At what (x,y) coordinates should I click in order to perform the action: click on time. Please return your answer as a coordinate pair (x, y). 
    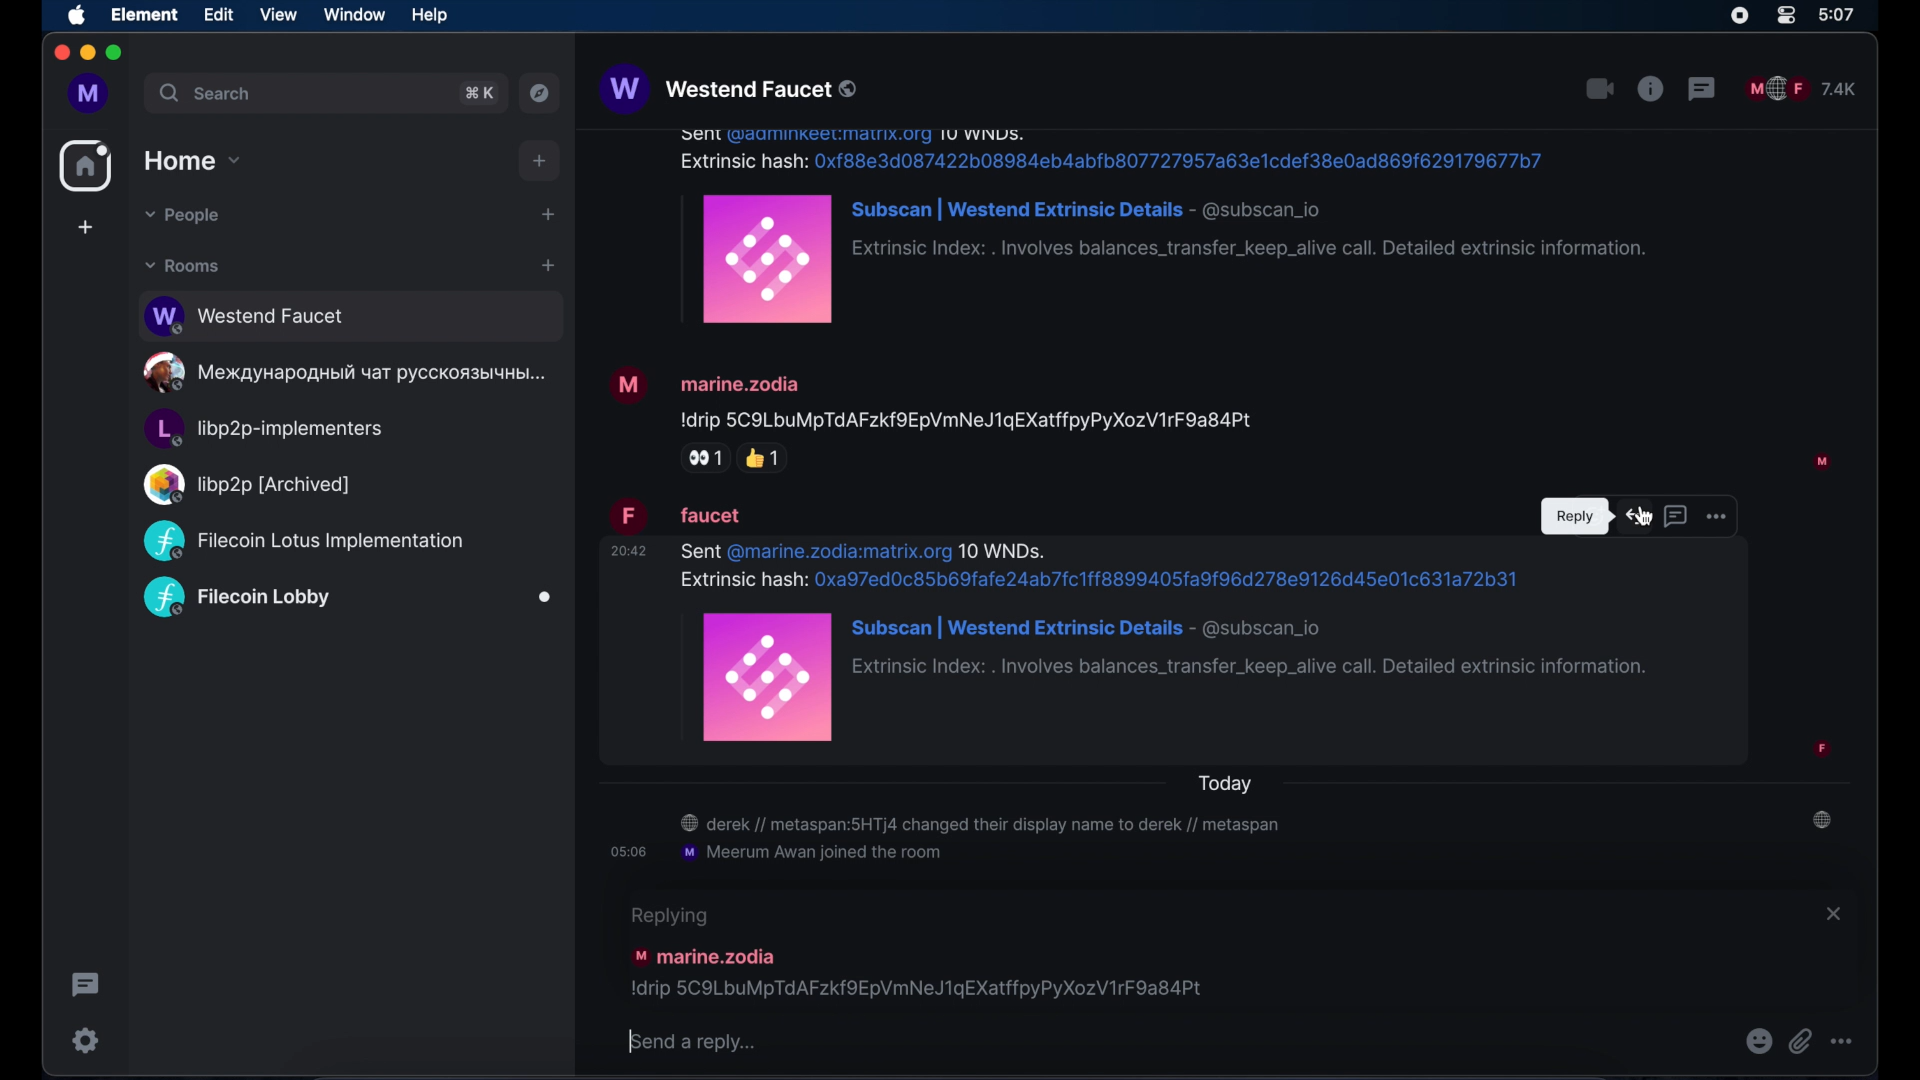
    Looking at the image, I should click on (1838, 15).